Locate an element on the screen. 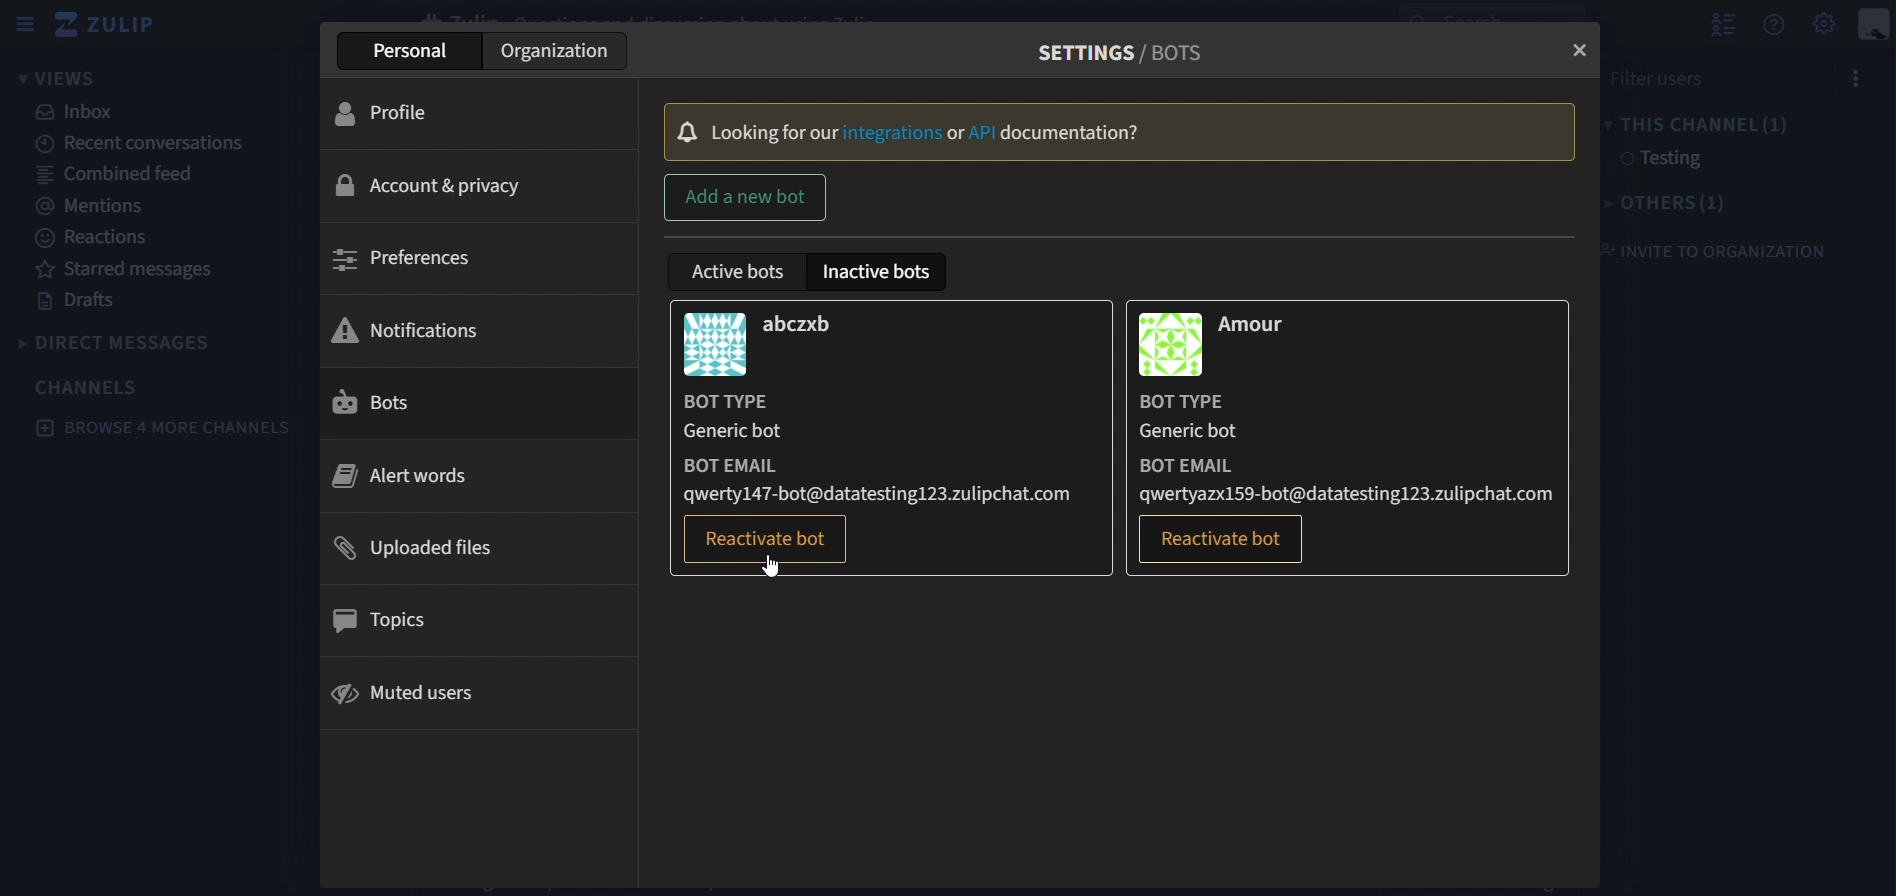  filter users is located at coordinates (1699, 77).